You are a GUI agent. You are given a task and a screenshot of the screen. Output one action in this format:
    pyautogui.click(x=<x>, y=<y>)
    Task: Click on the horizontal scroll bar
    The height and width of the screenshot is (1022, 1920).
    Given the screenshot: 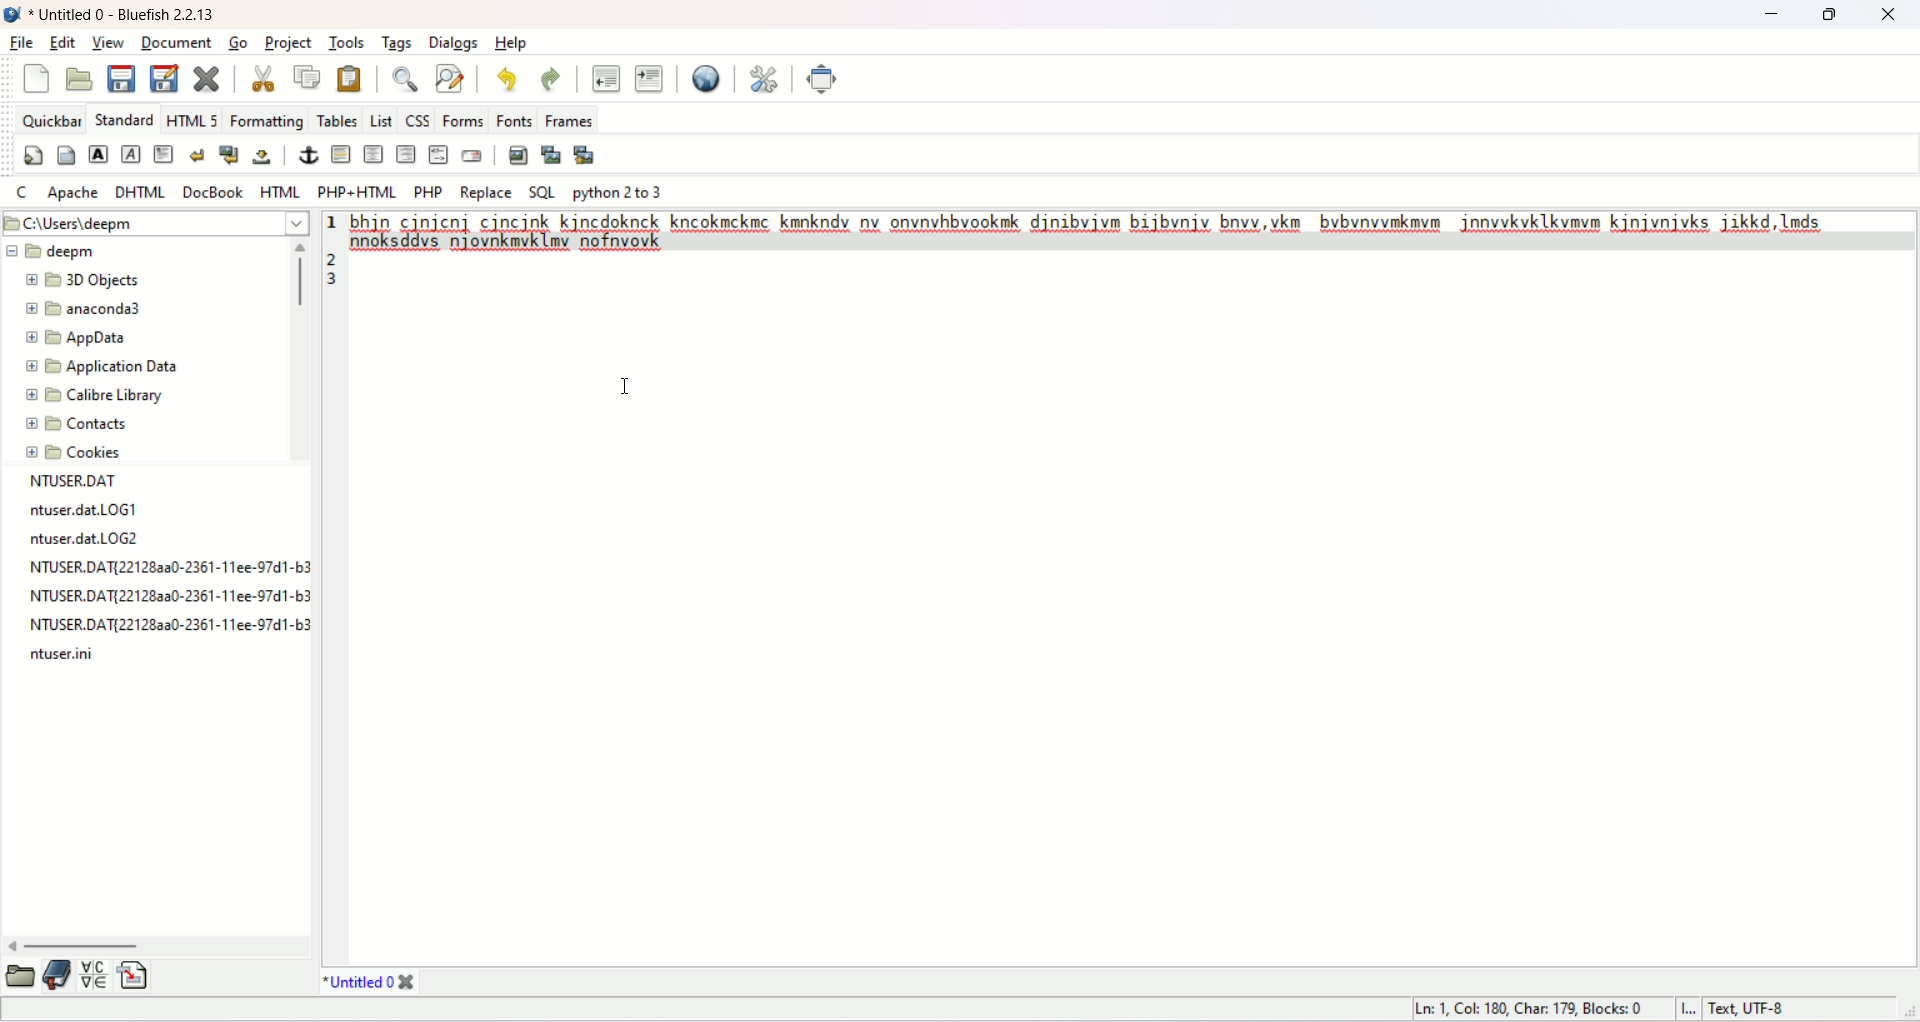 What is the action you would take?
    pyautogui.click(x=160, y=943)
    